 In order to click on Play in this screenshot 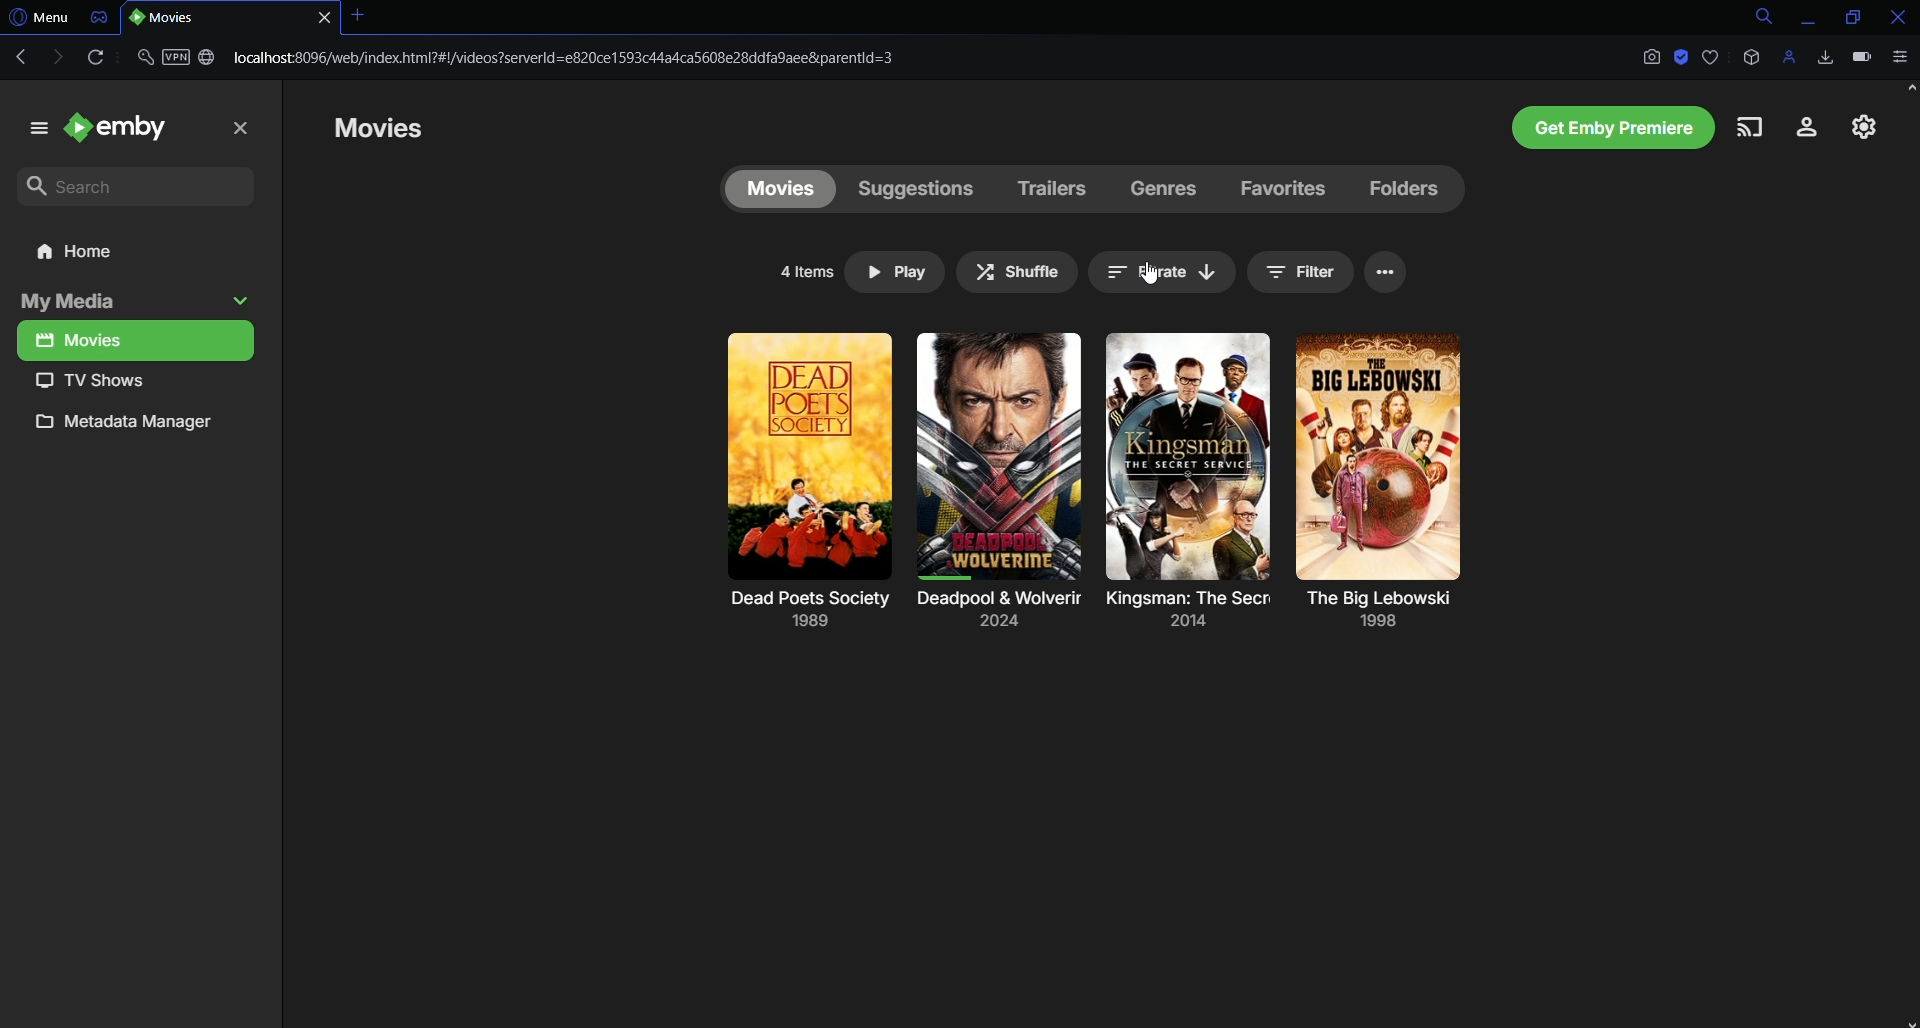, I will do `click(891, 275)`.